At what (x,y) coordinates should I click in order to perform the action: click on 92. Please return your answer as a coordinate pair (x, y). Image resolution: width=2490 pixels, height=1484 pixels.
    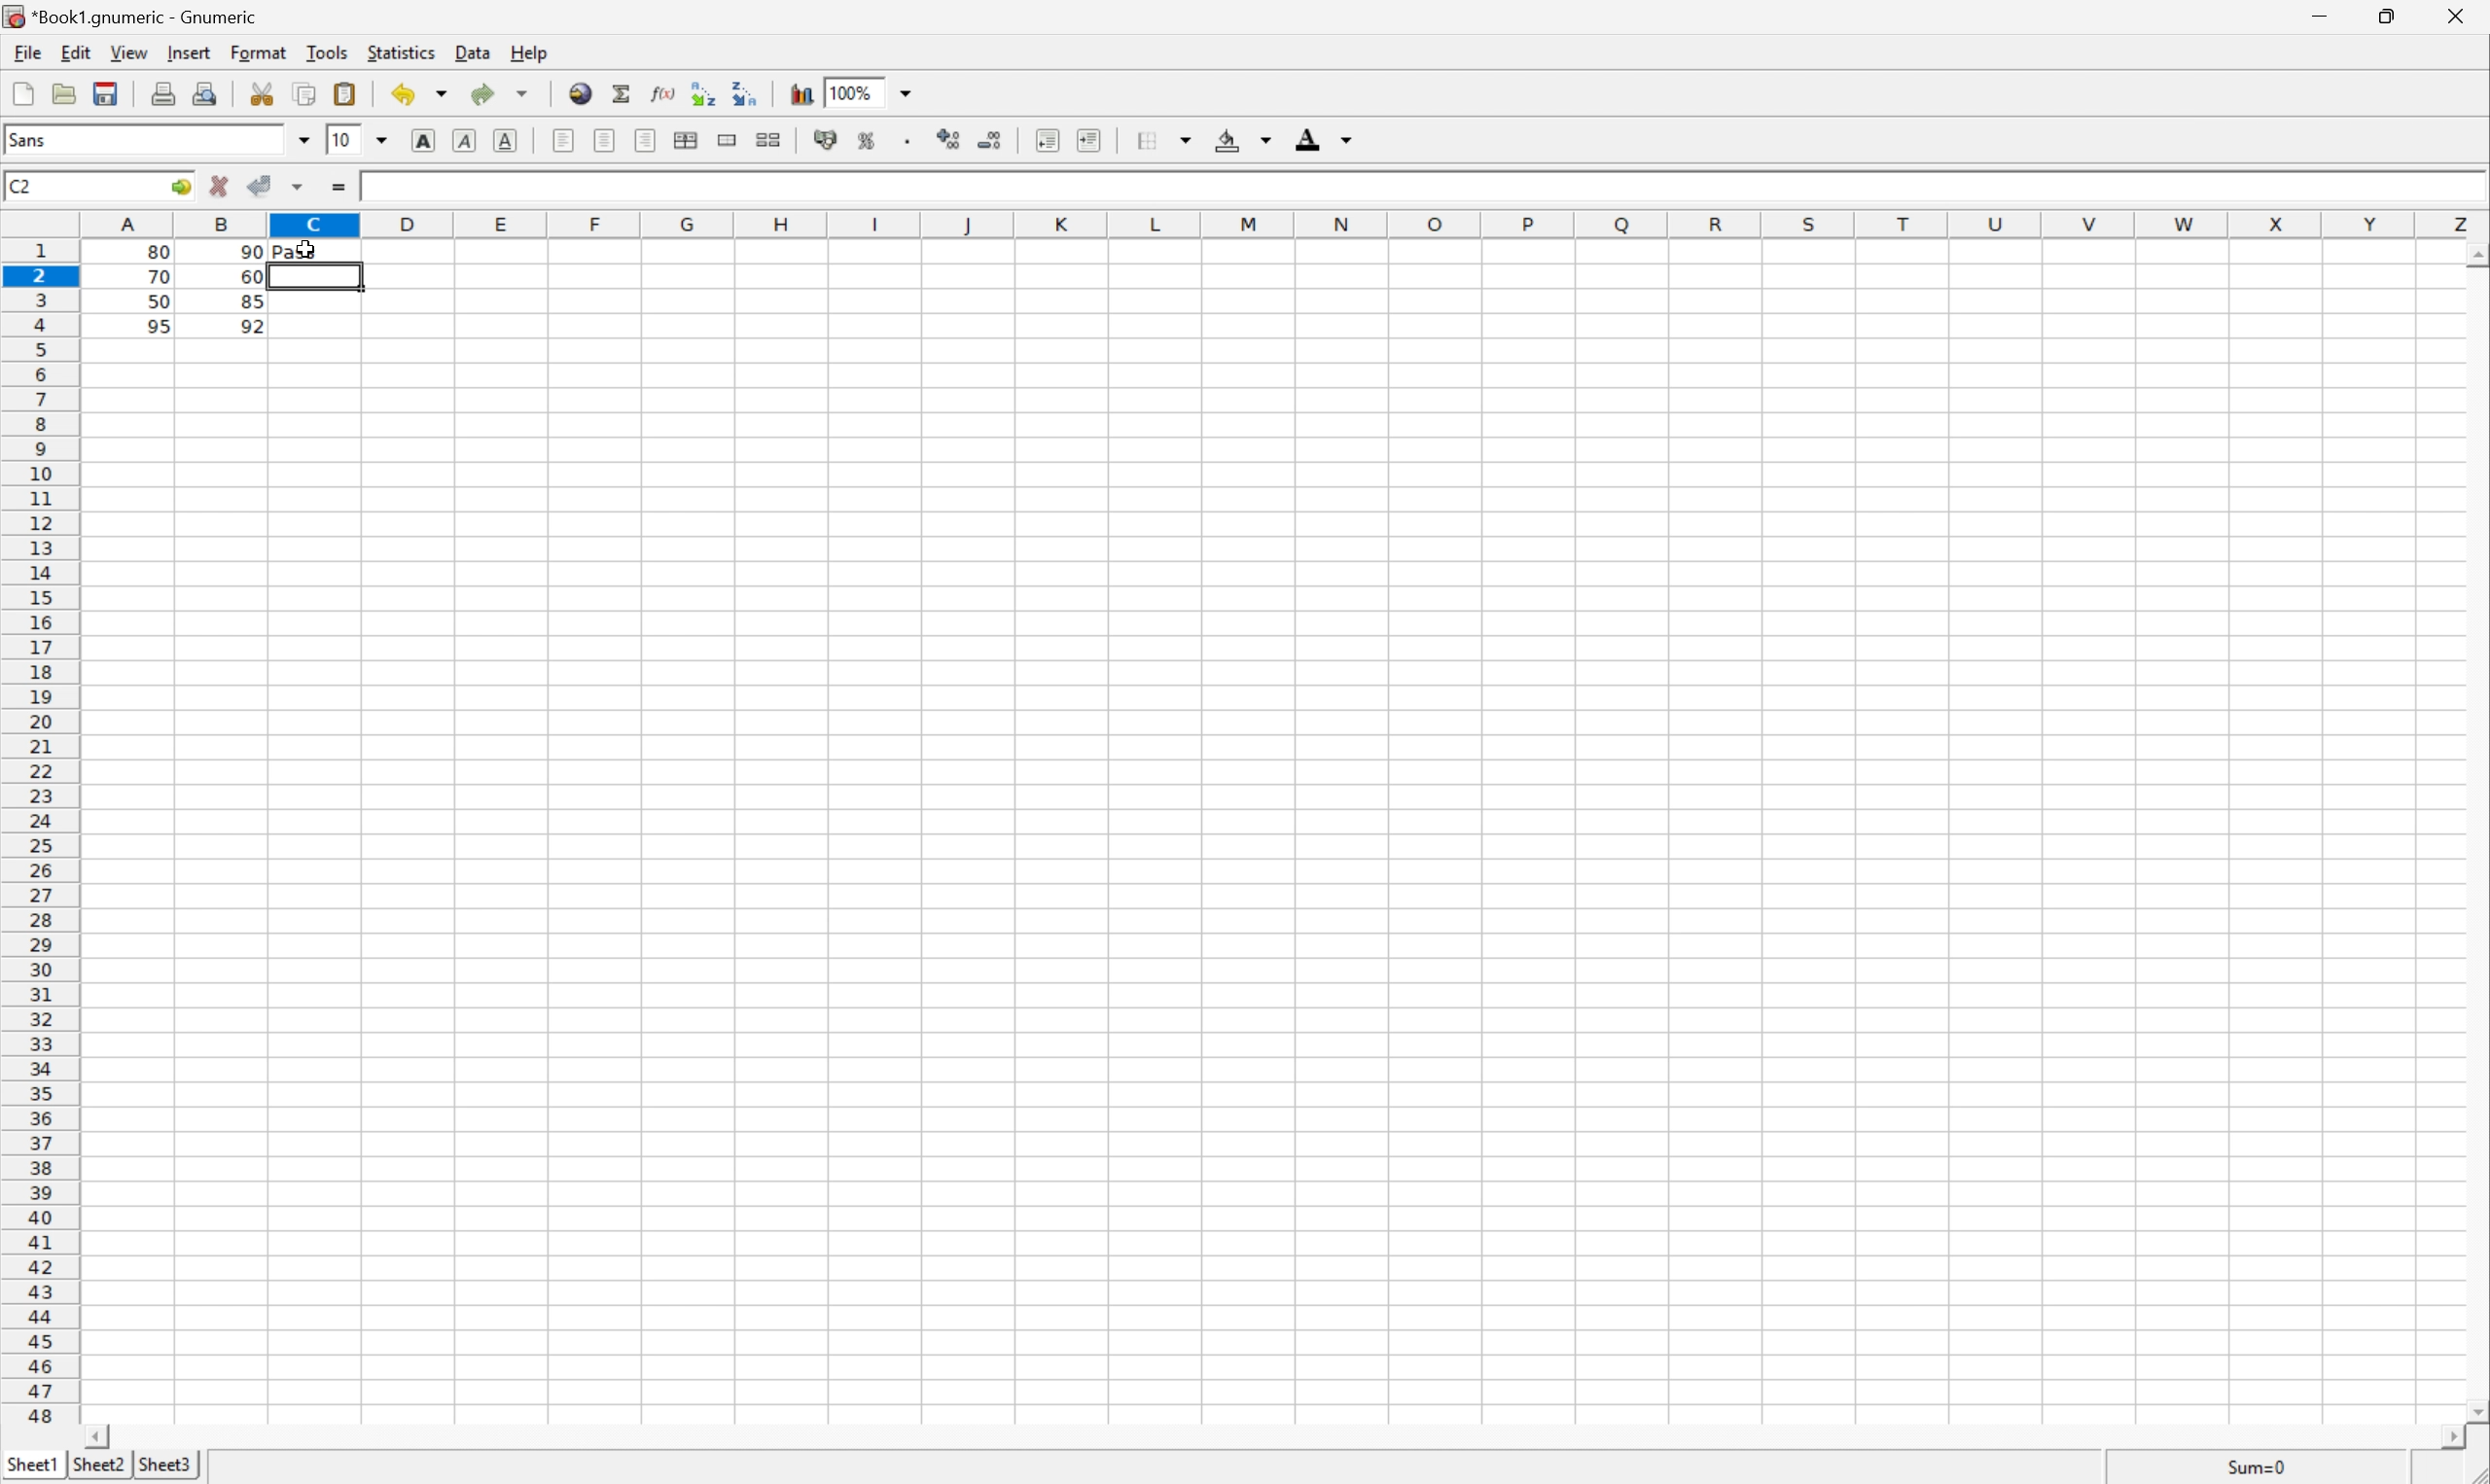
    Looking at the image, I should click on (252, 325).